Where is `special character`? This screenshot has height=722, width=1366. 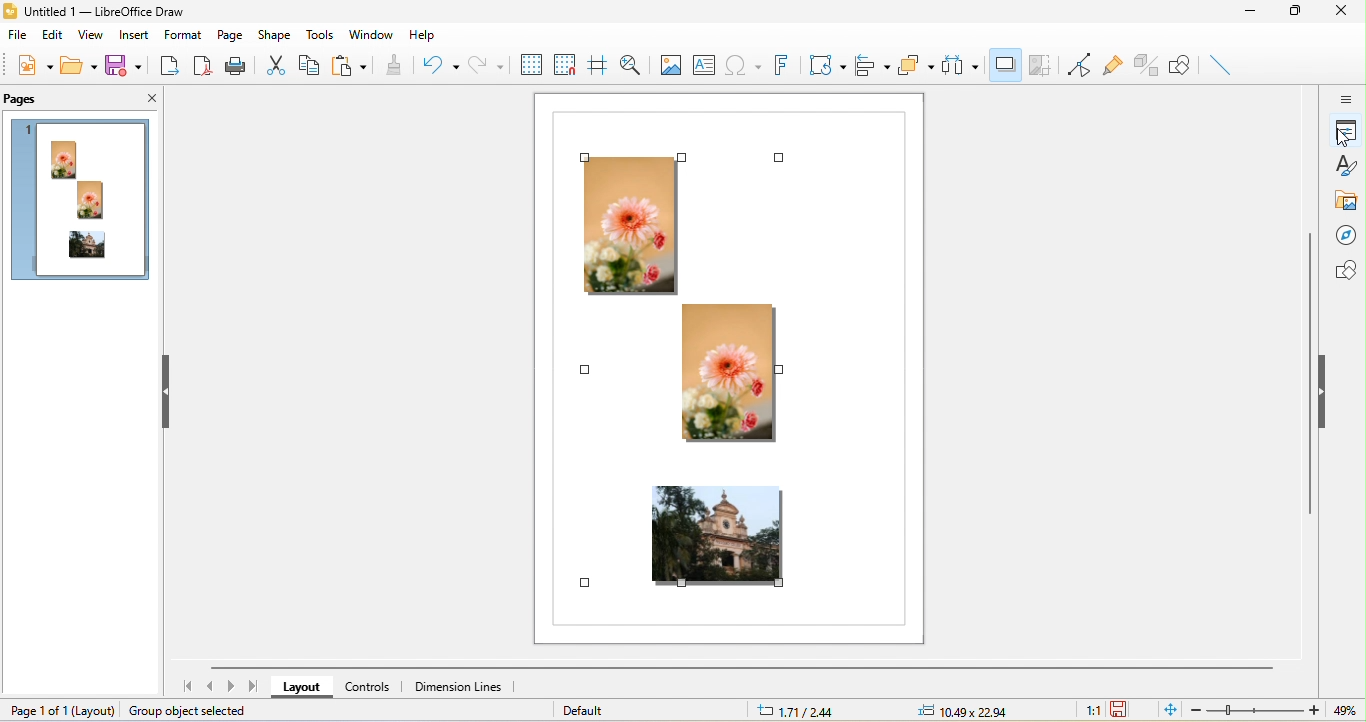 special character is located at coordinates (743, 63).